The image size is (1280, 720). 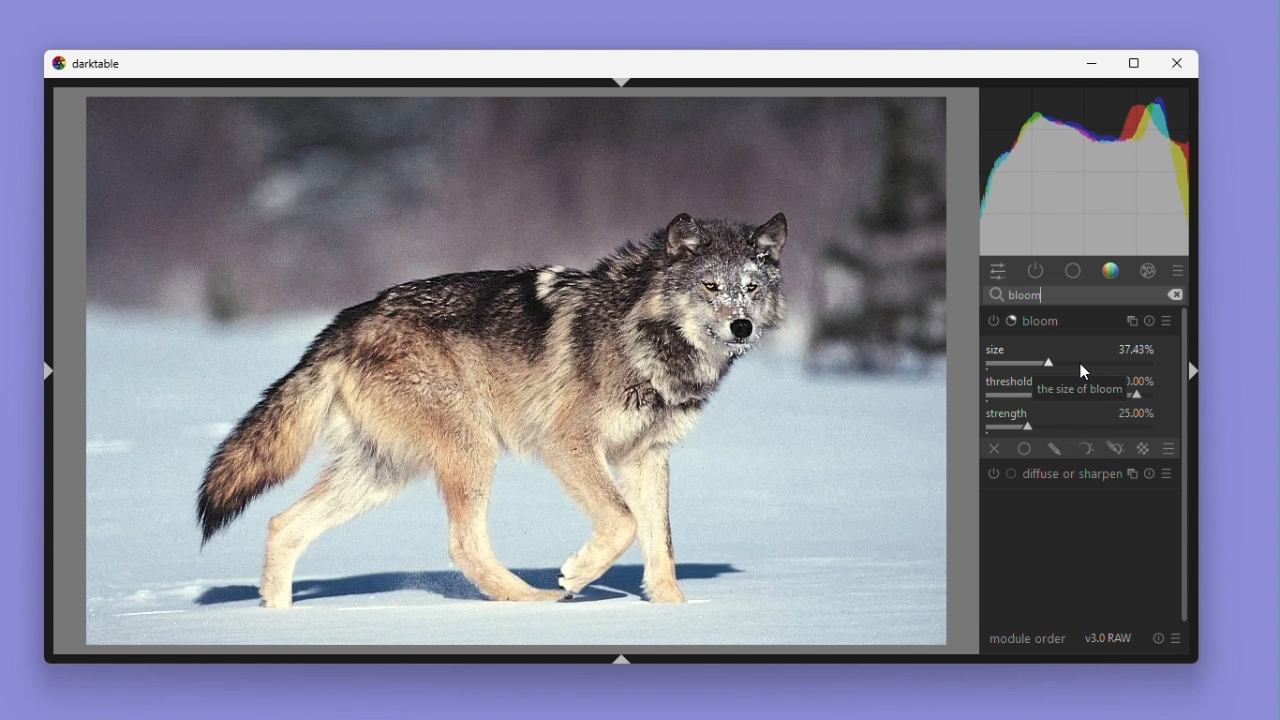 What do you see at coordinates (1165, 448) in the screenshot?
I see `Blending options` at bounding box center [1165, 448].